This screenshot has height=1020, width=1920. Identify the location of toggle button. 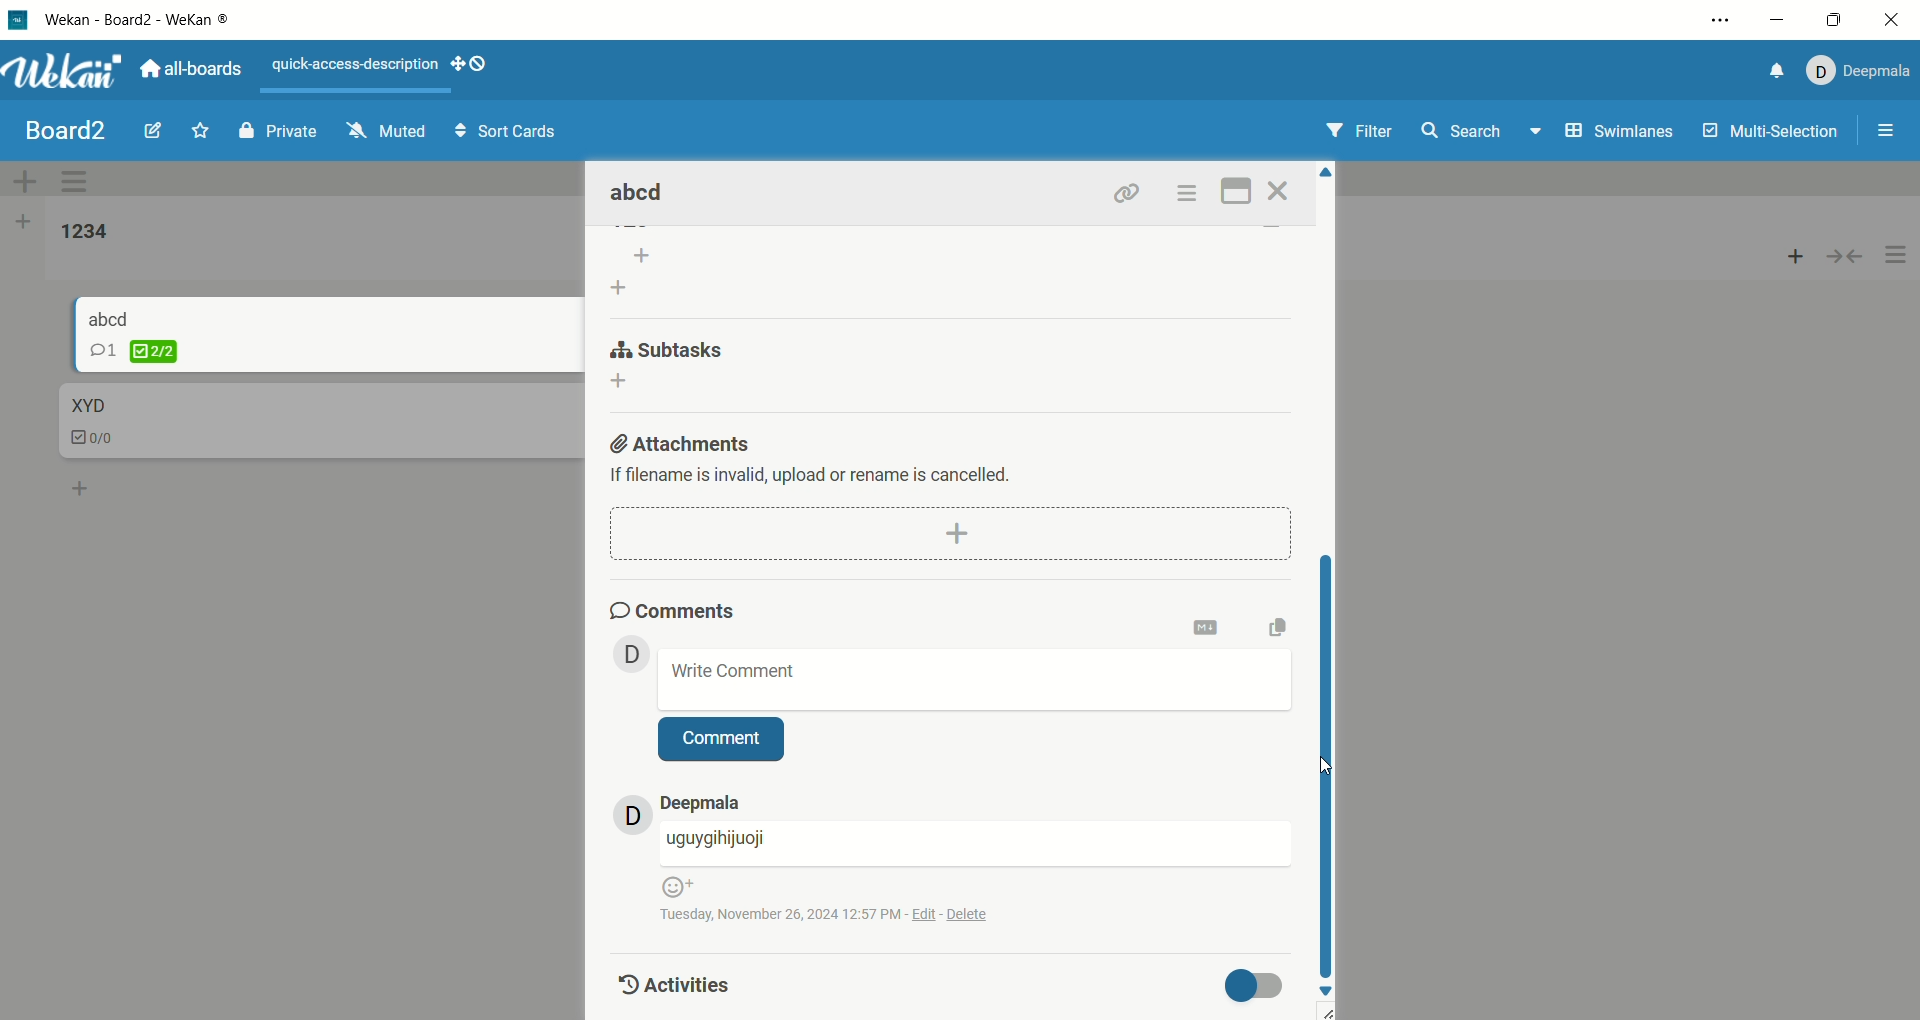
(1259, 986).